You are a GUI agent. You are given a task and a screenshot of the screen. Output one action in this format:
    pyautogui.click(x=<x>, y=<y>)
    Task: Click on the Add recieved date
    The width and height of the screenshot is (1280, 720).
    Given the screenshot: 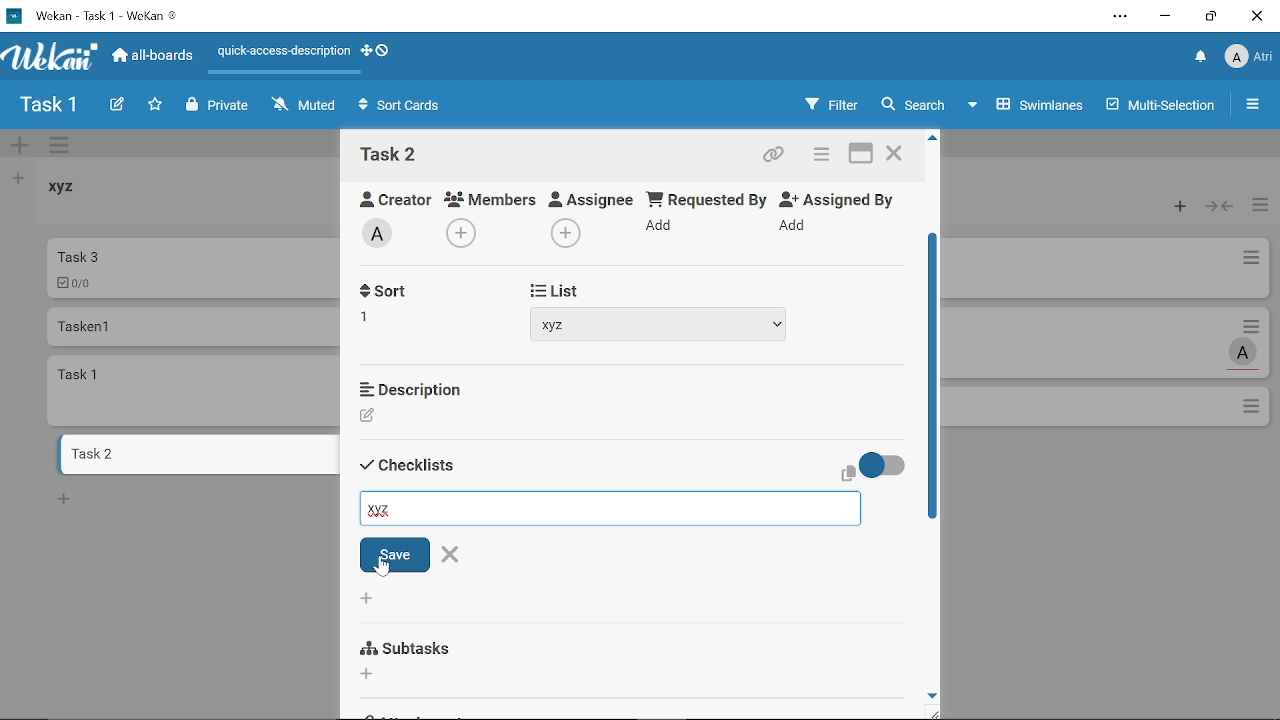 What is the action you would take?
    pyautogui.click(x=376, y=321)
    